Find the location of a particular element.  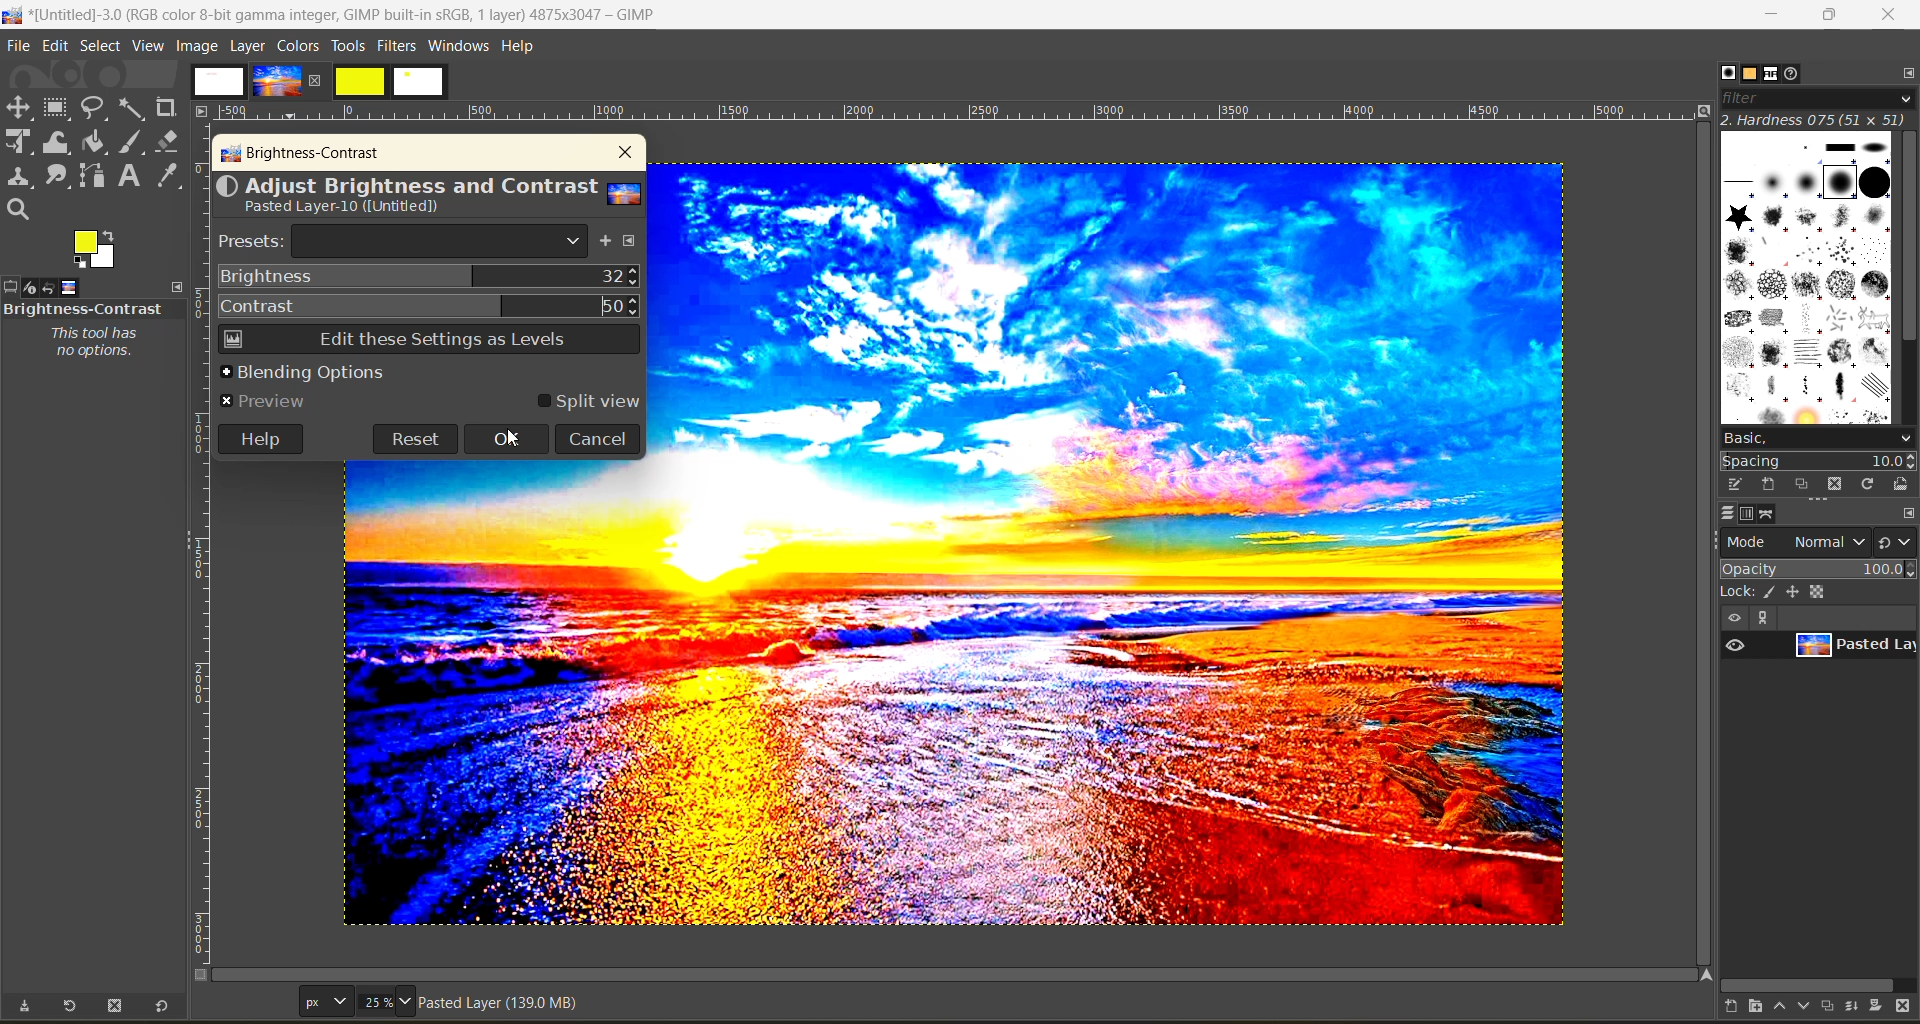

contrast is located at coordinates (429, 303).